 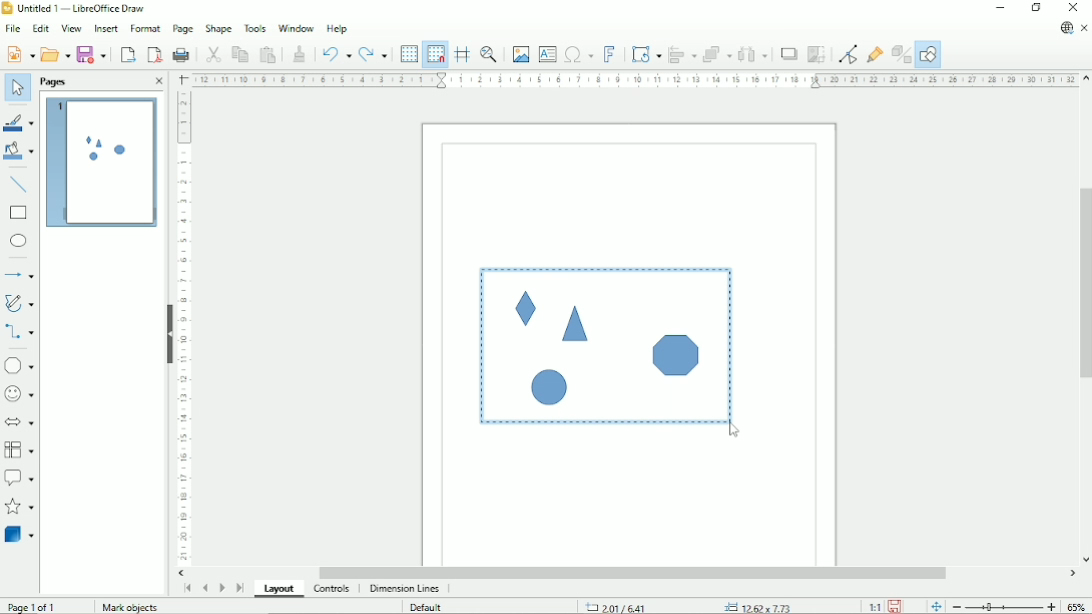 I want to click on Lines and arrows, so click(x=21, y=276).